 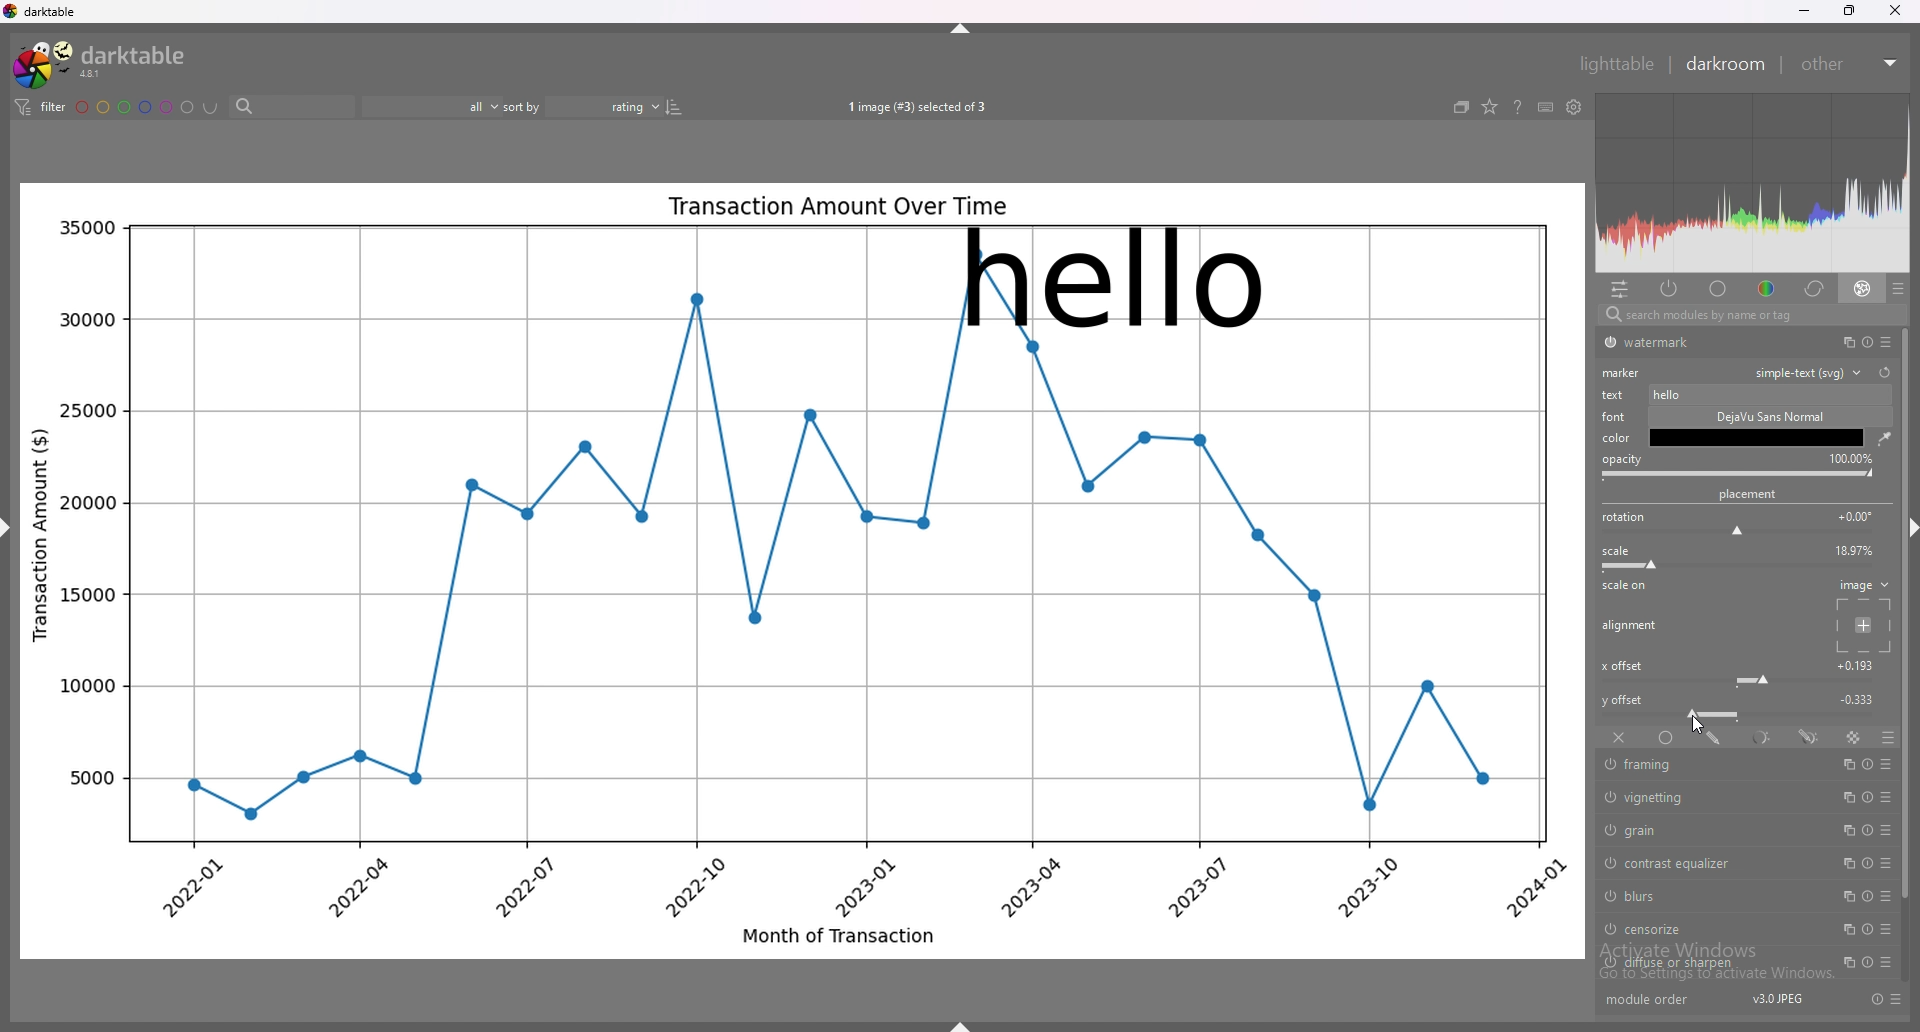 I want to click on presets, so click(x=1889, y=897).